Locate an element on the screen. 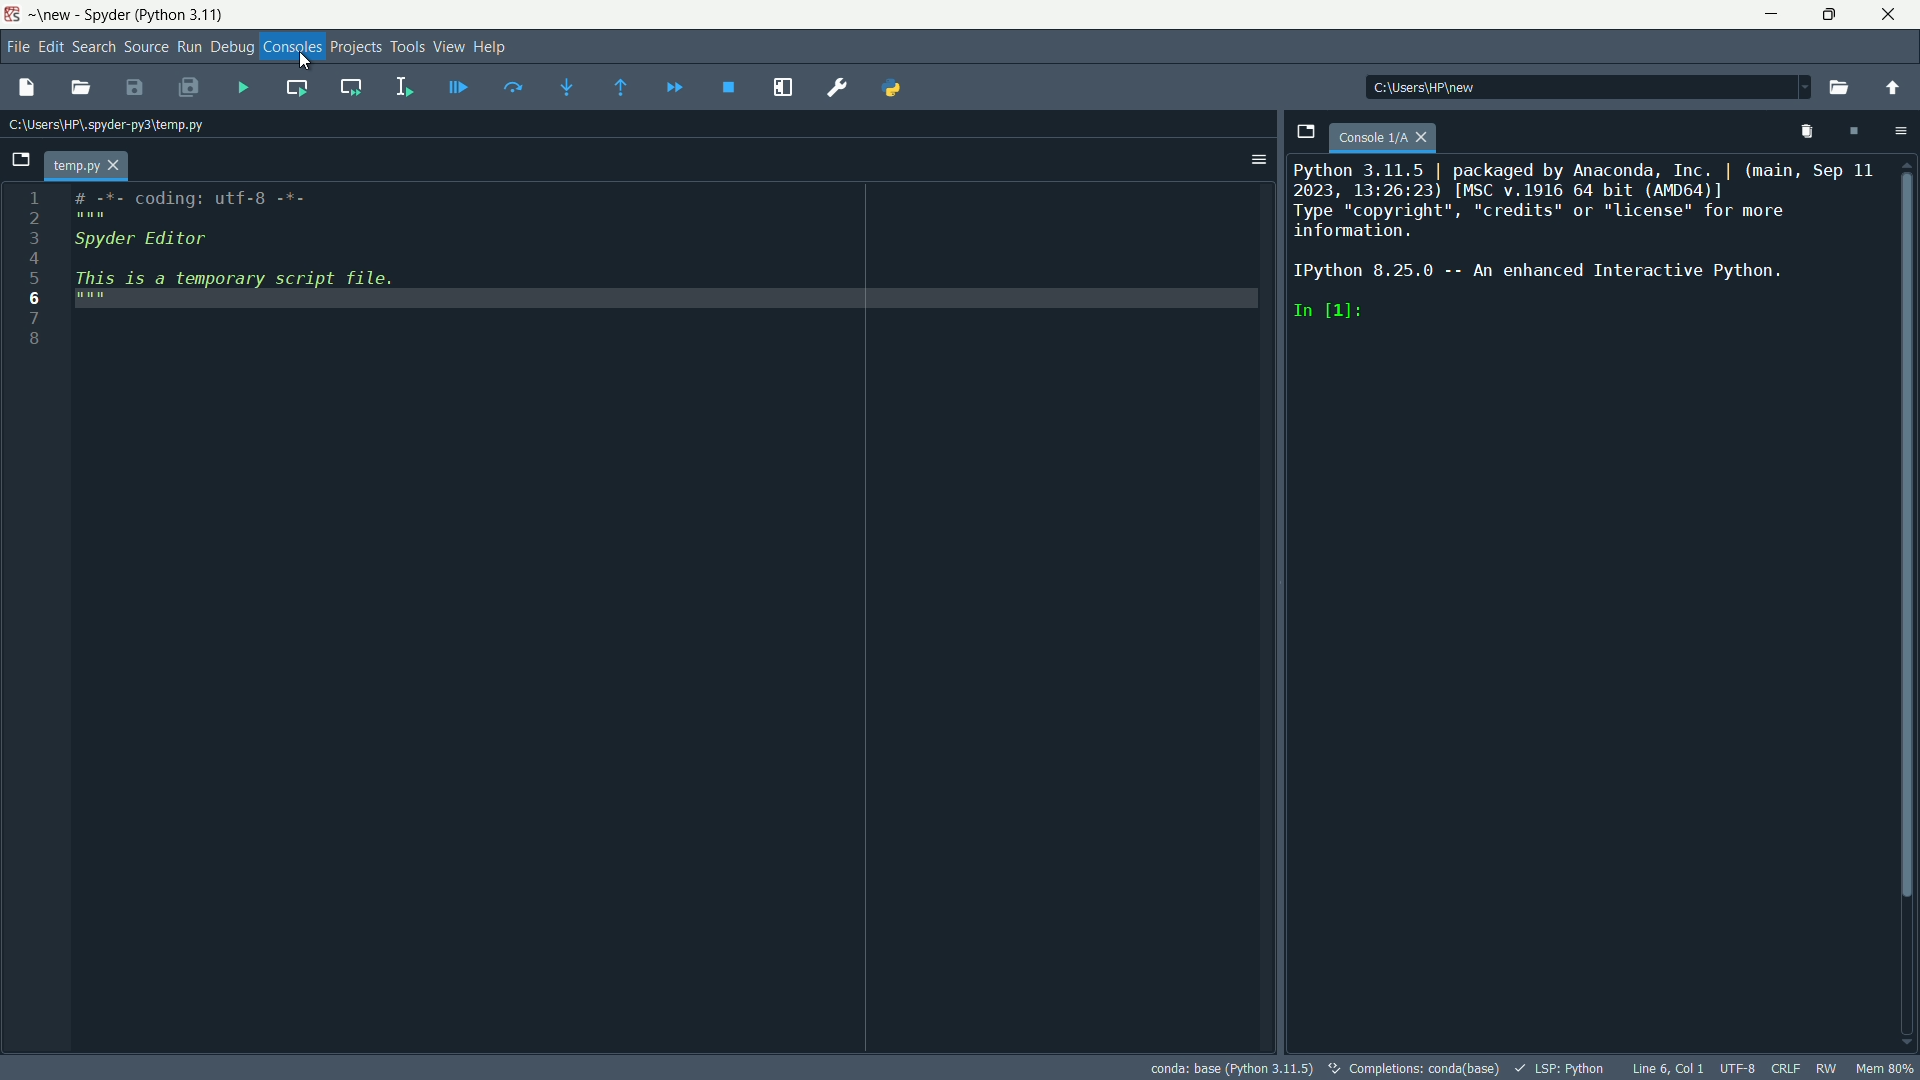  close is located at coordinates (1426, 138).